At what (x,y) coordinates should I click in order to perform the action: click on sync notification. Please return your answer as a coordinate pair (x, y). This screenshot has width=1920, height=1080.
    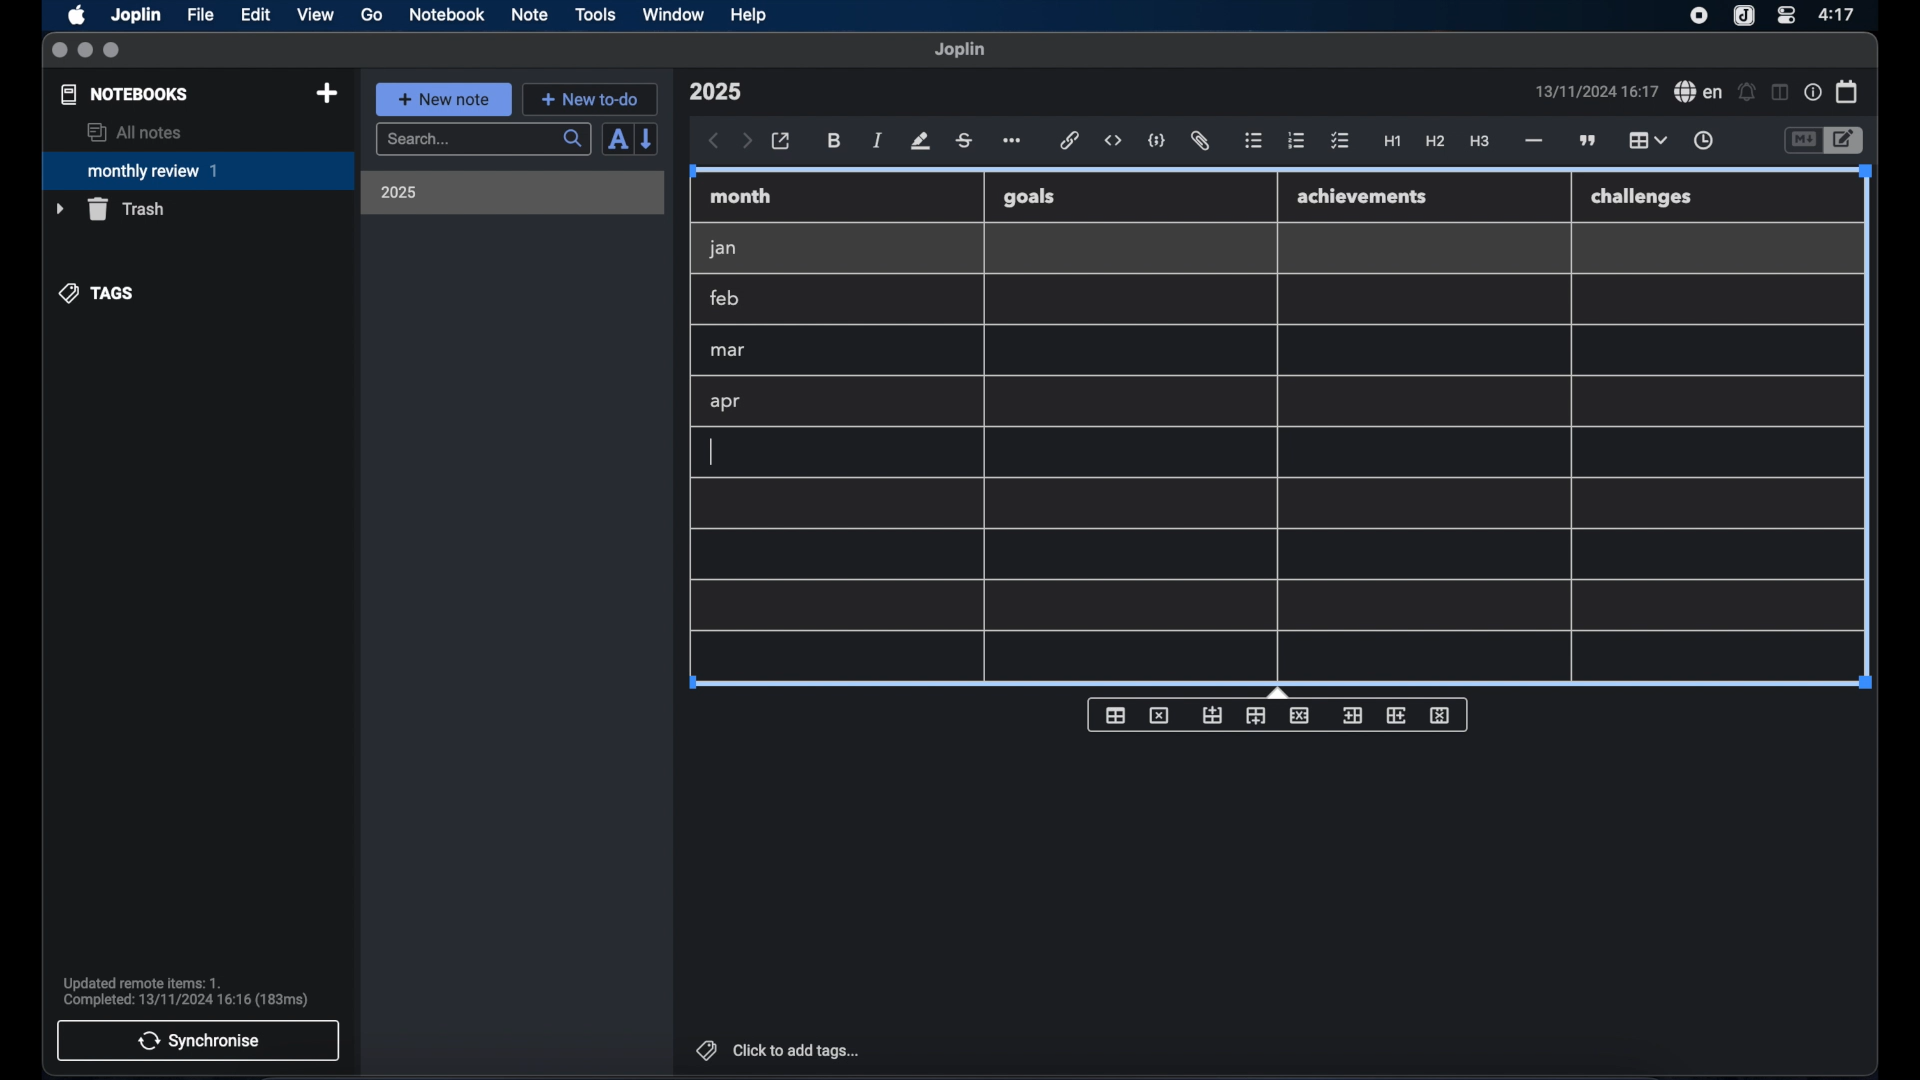
    Looking at the image, I should click on (186, 992).